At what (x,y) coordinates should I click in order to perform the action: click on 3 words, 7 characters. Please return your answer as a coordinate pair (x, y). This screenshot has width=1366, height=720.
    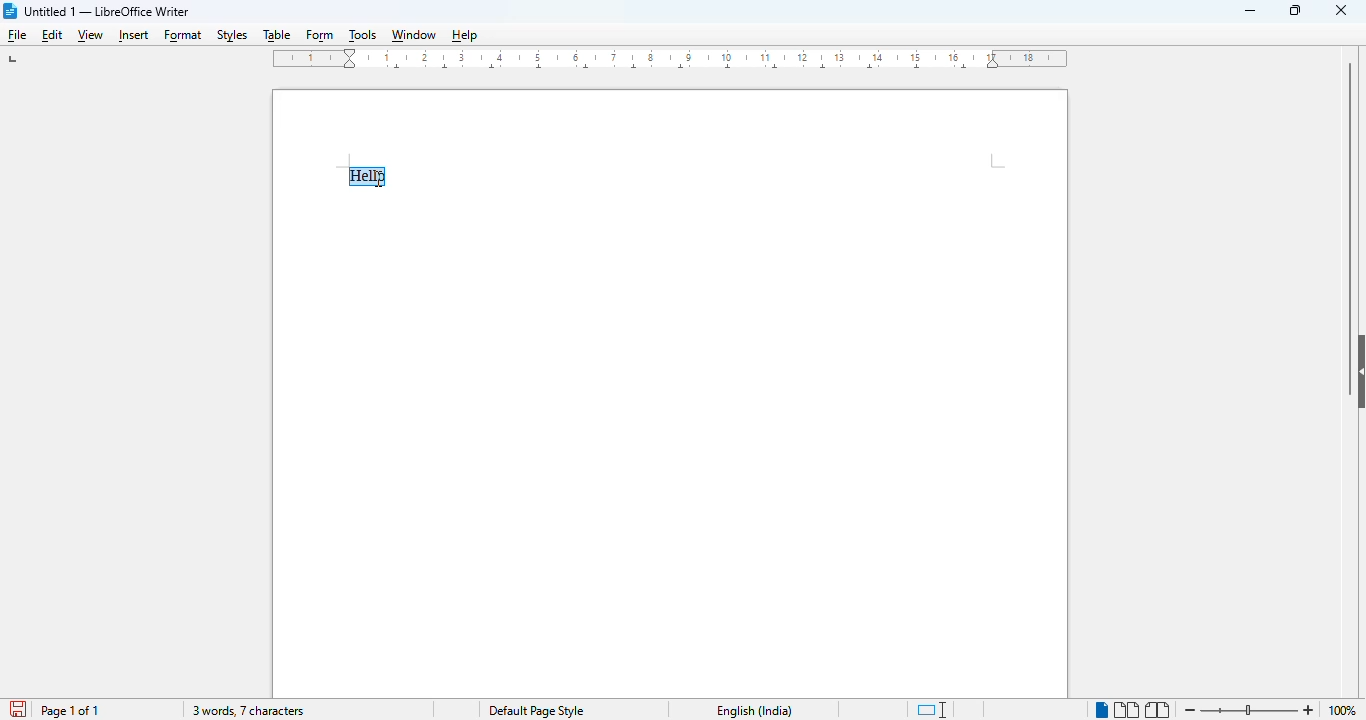
    Looking at the image, I should click on (247, 710).